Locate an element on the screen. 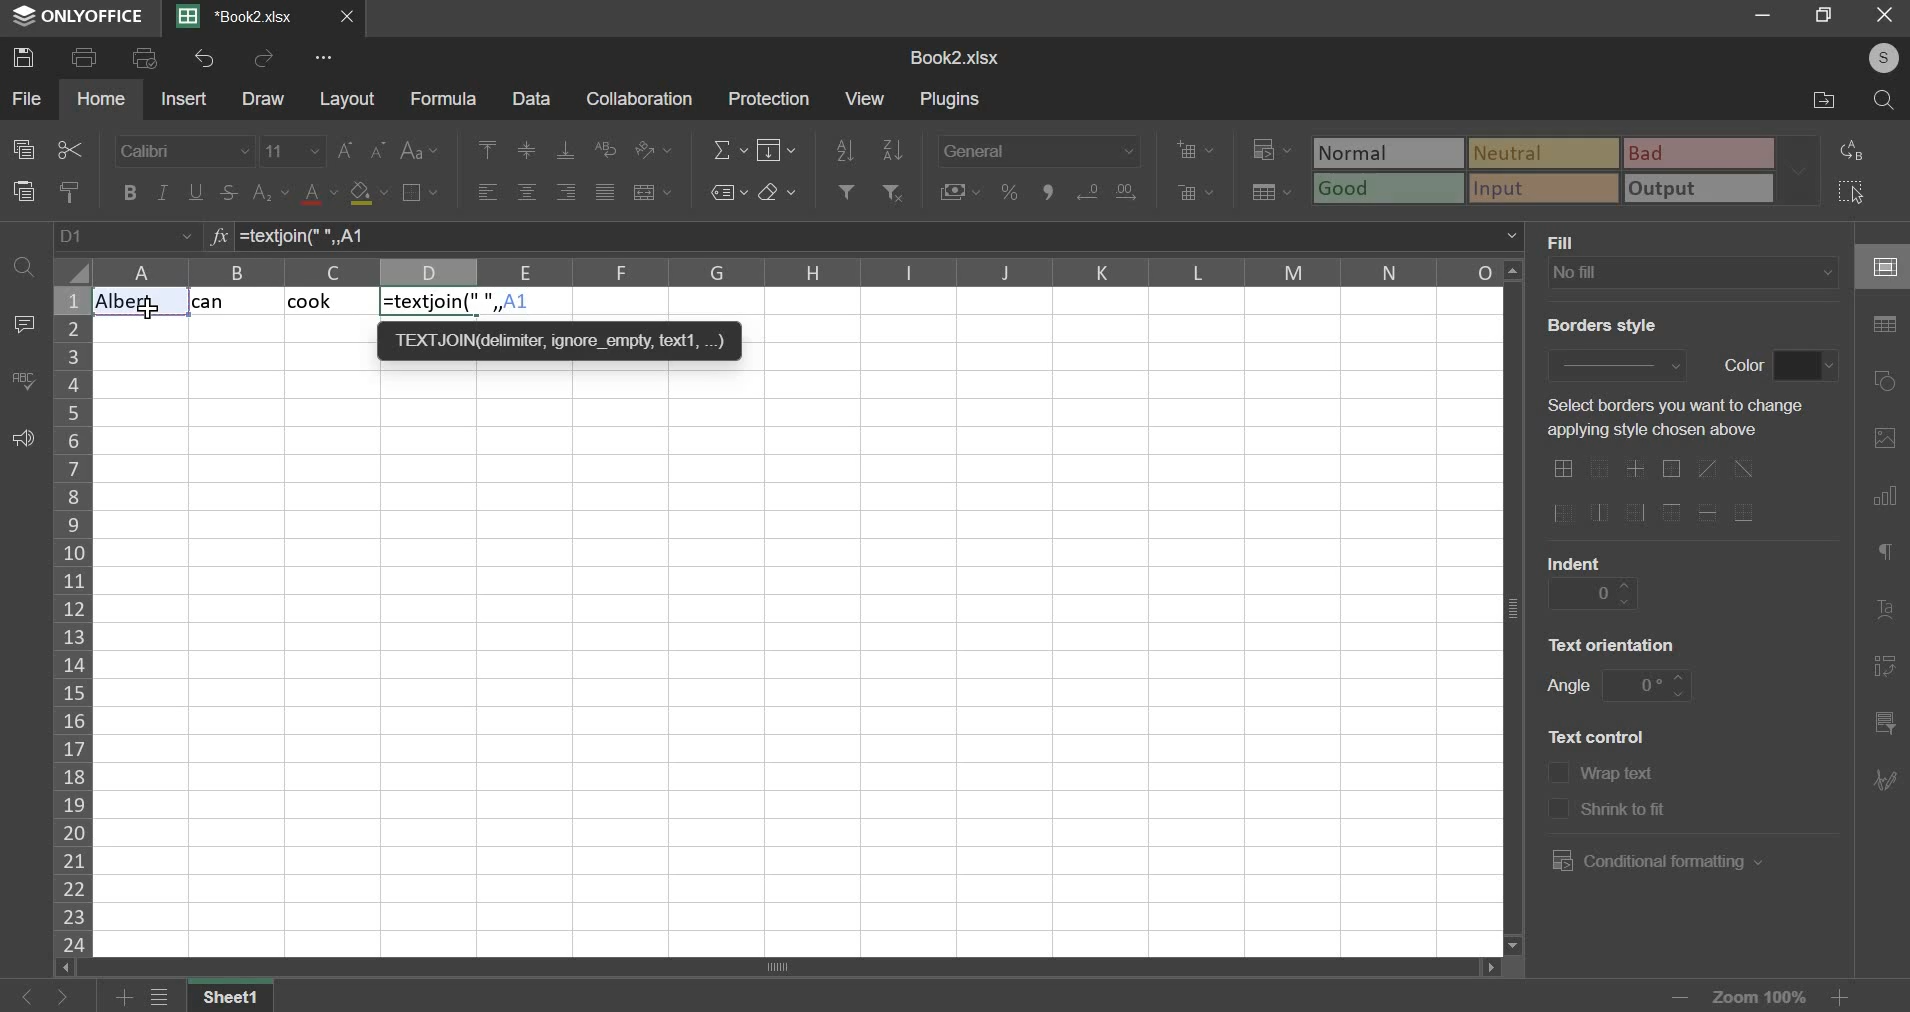  remove filter is located at coordinates (895, 191).